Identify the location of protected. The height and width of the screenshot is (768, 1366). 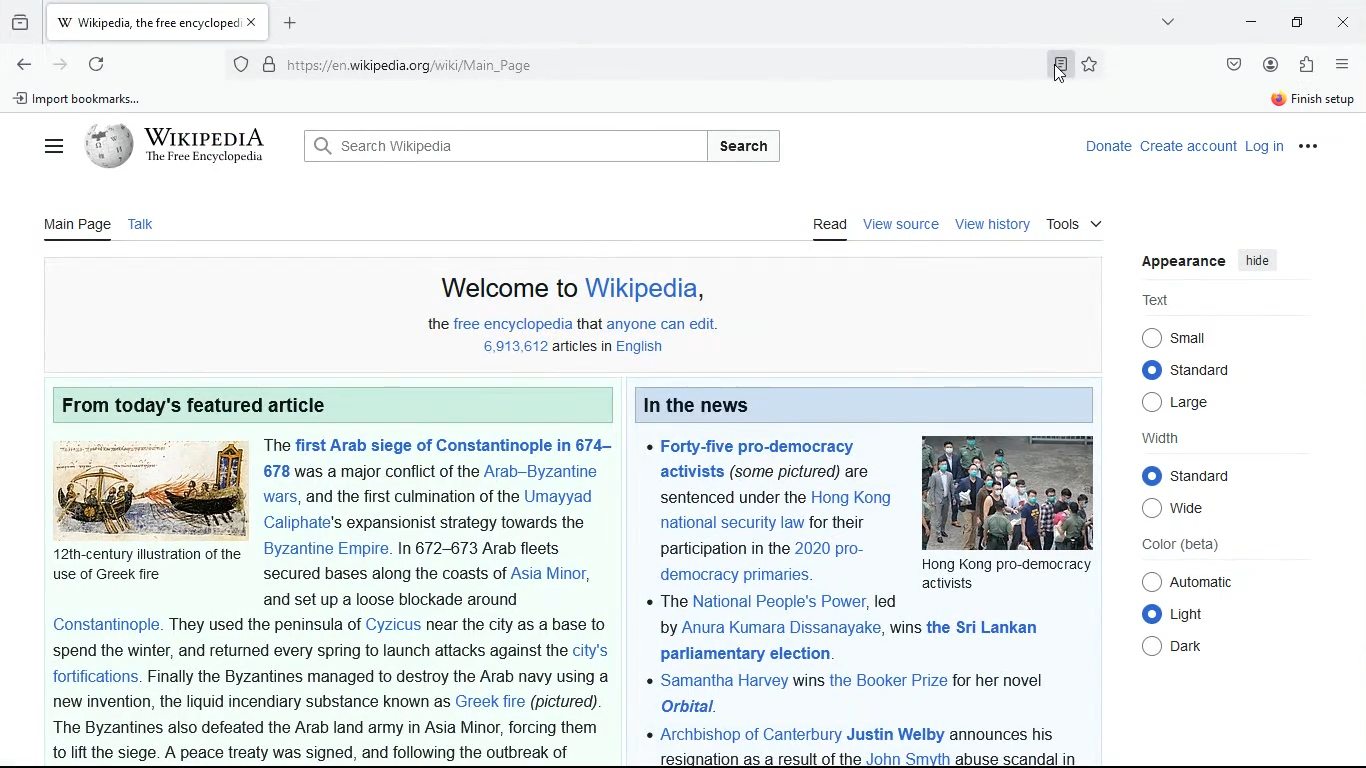
(241, 63).